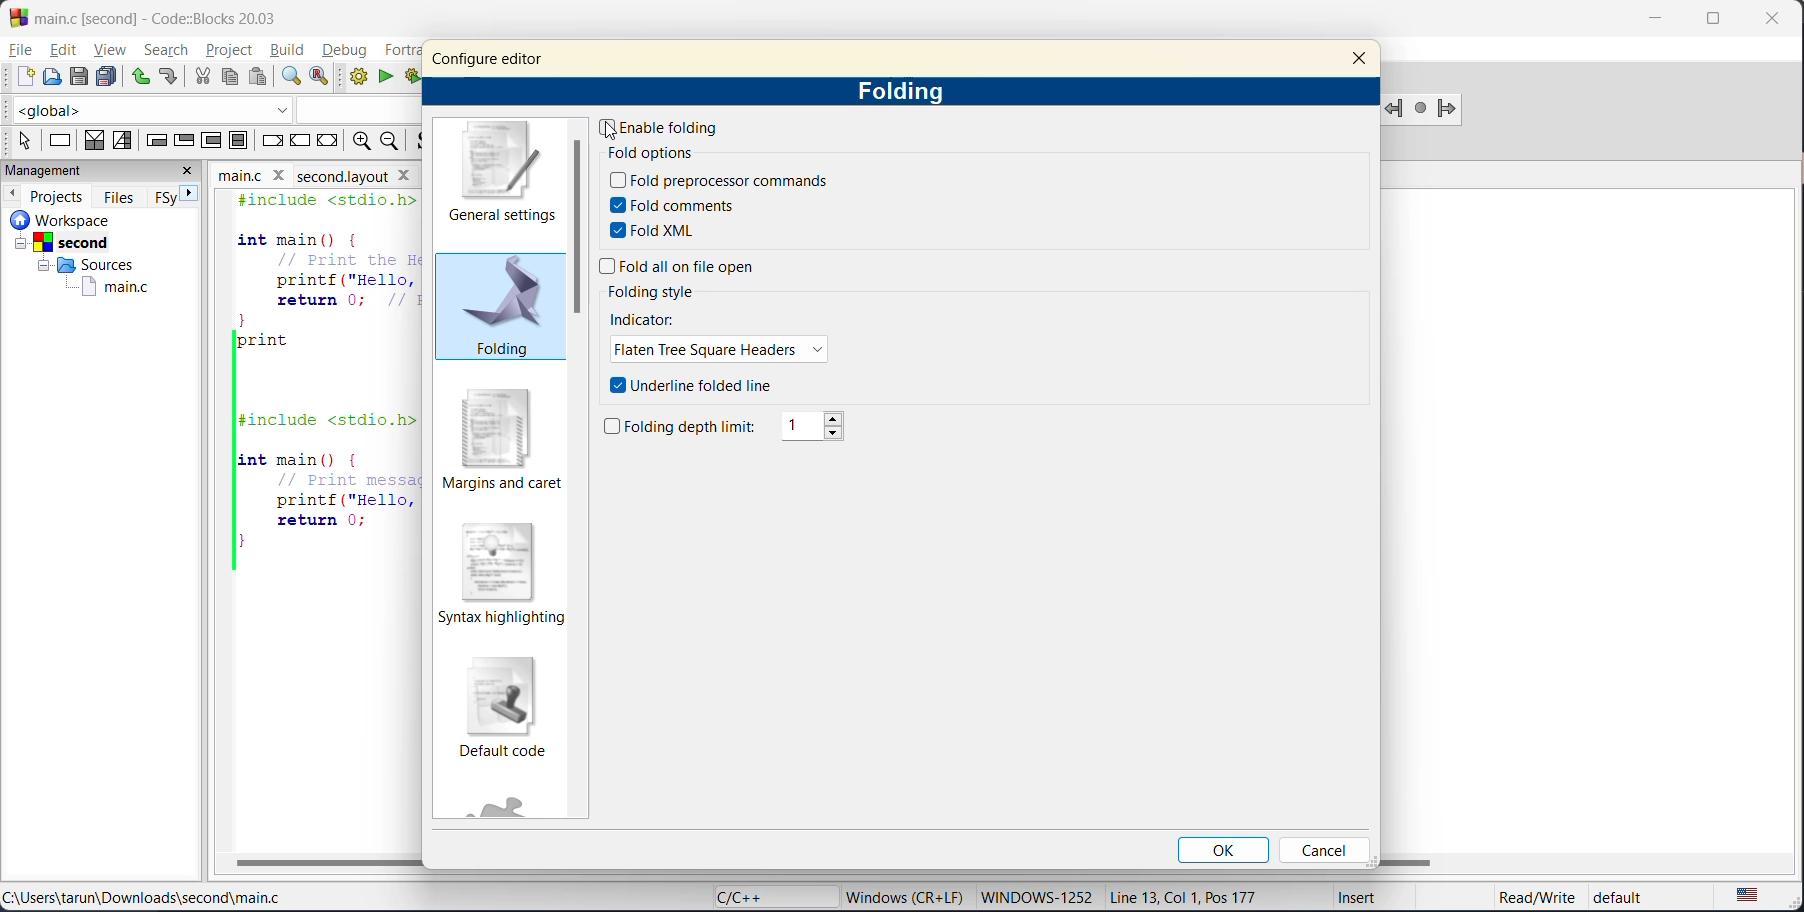 The width and height of the screenshot is (1804, 912). I want to click on toggle source, so click(426, 142).